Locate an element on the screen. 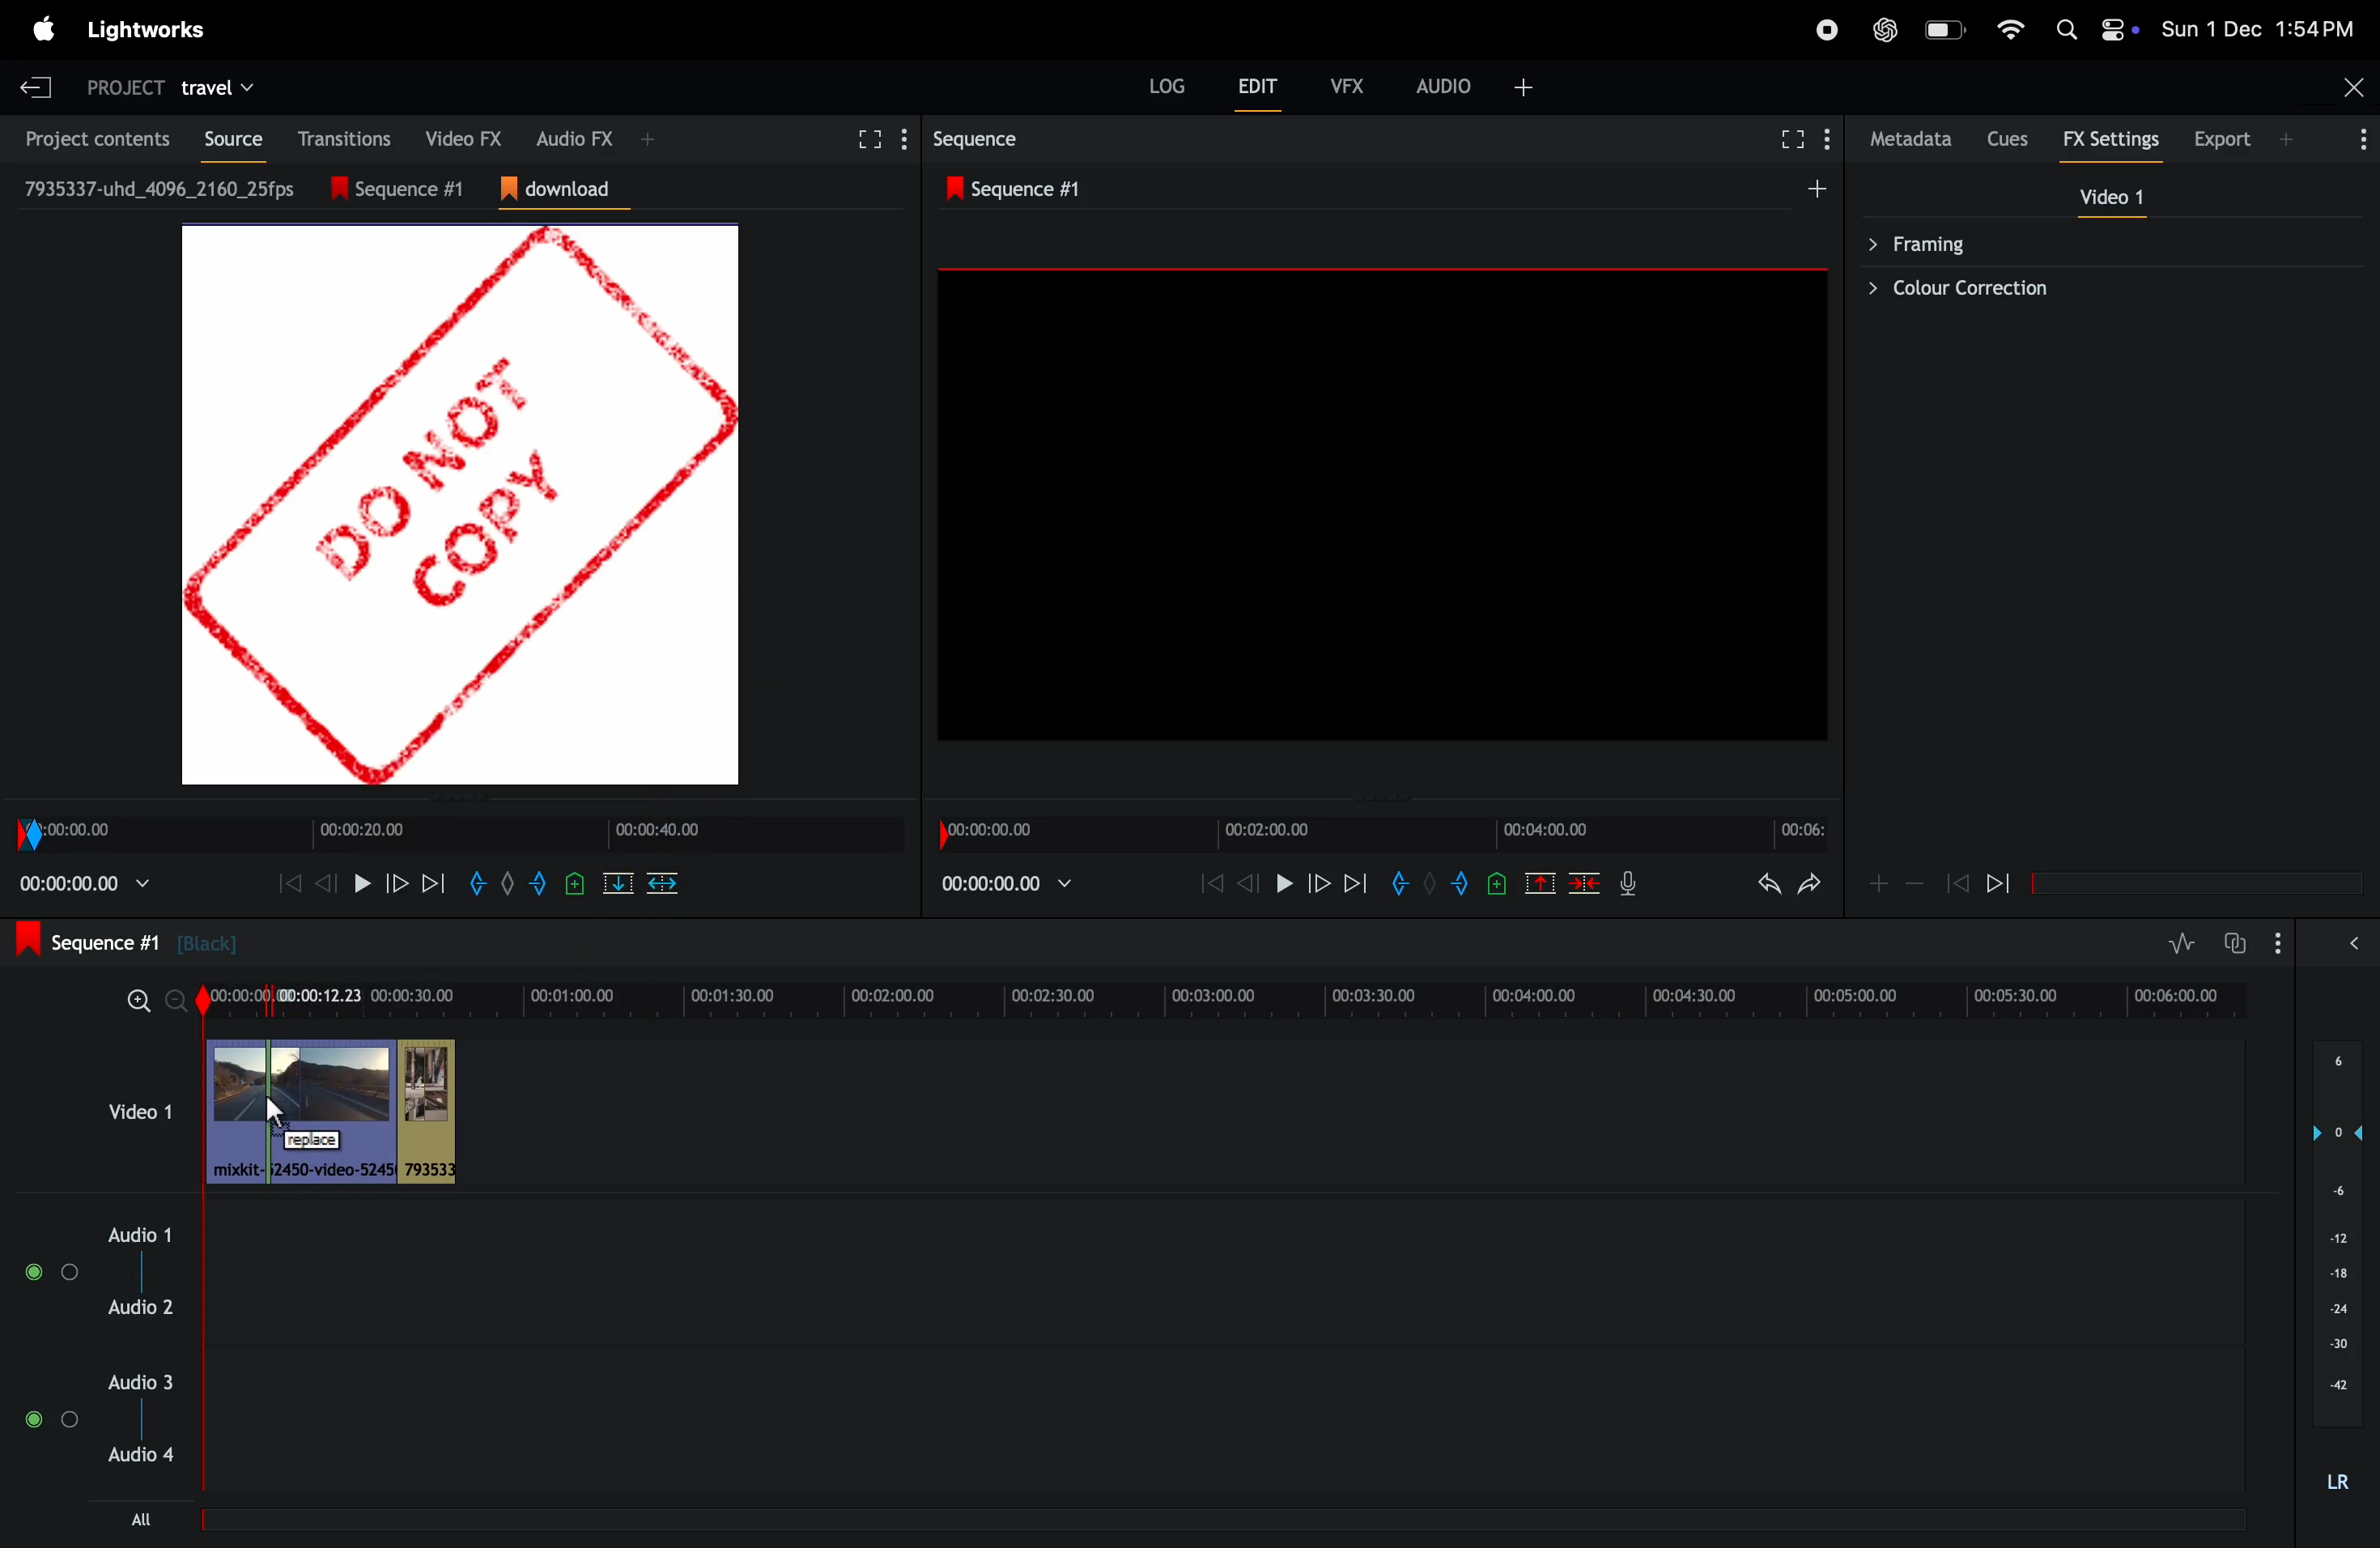 This screenshot has height=1548, width=2380. audio fx is located at coordinates (575, 137).